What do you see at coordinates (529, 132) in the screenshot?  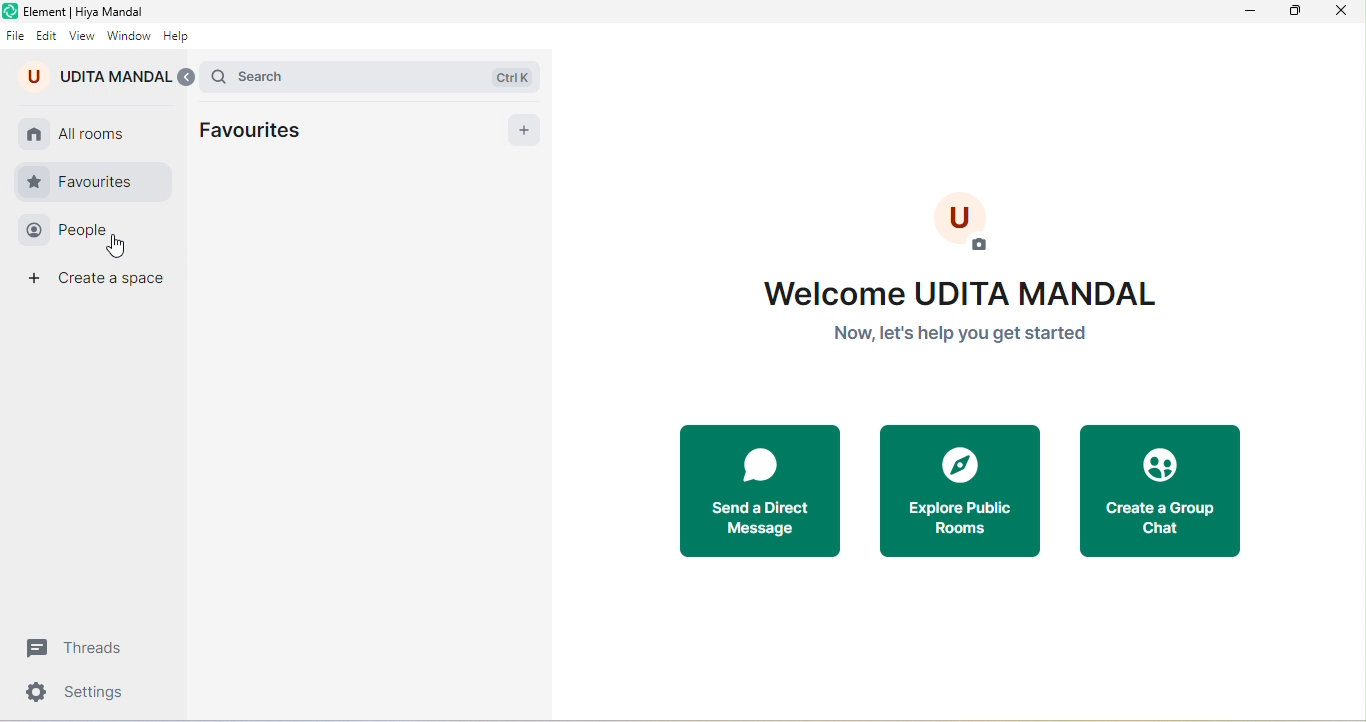 I see `add` at bounding box center [529, 132].